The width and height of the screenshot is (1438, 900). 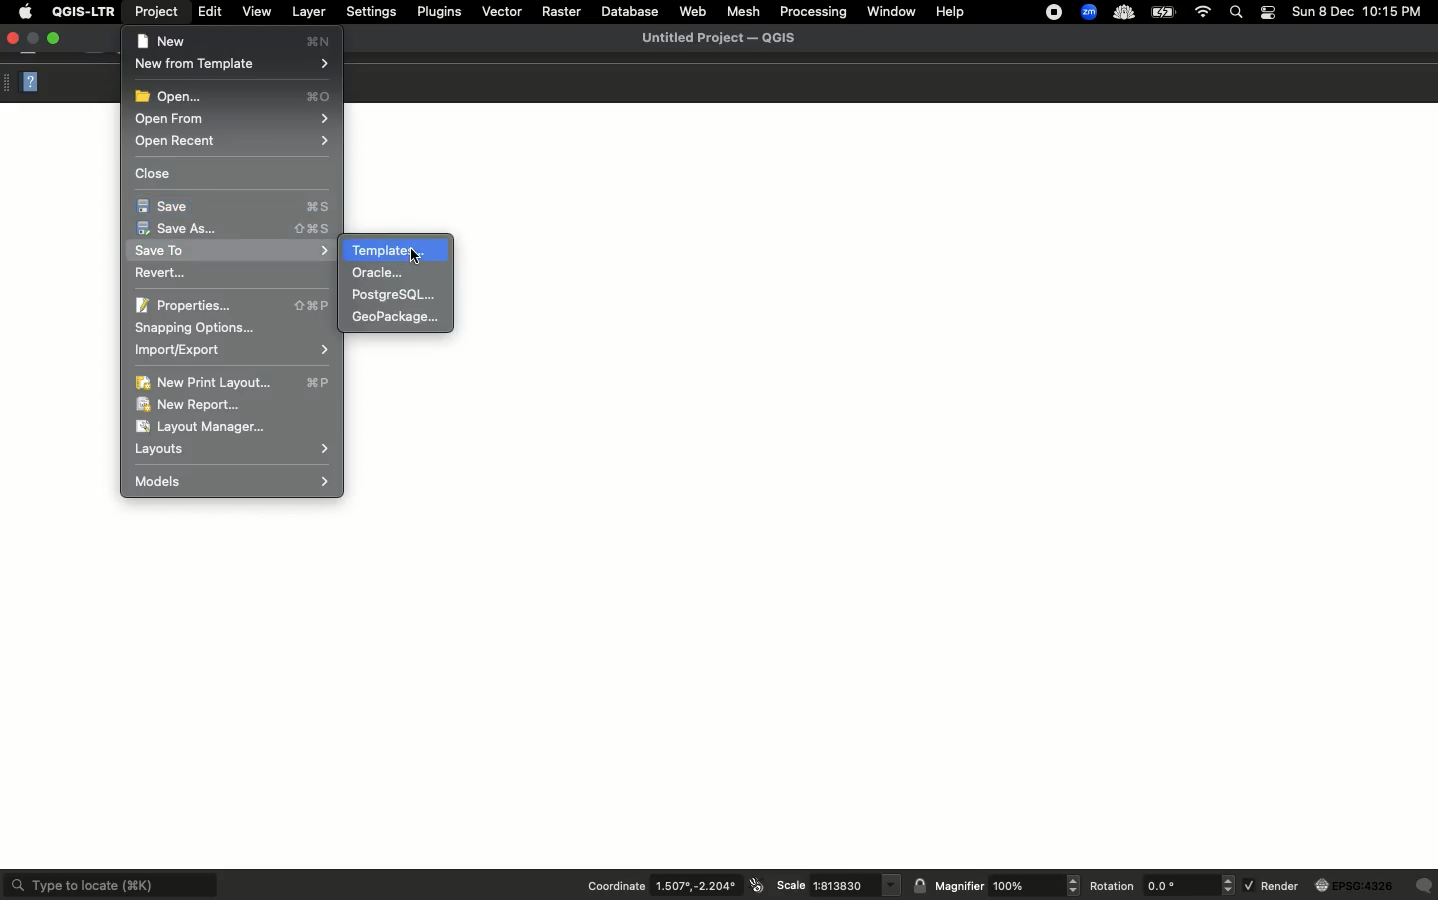 What do you see at coordinates (232, 350) in the screenshot?
I see `Import export` at bounding box center [232, 350].